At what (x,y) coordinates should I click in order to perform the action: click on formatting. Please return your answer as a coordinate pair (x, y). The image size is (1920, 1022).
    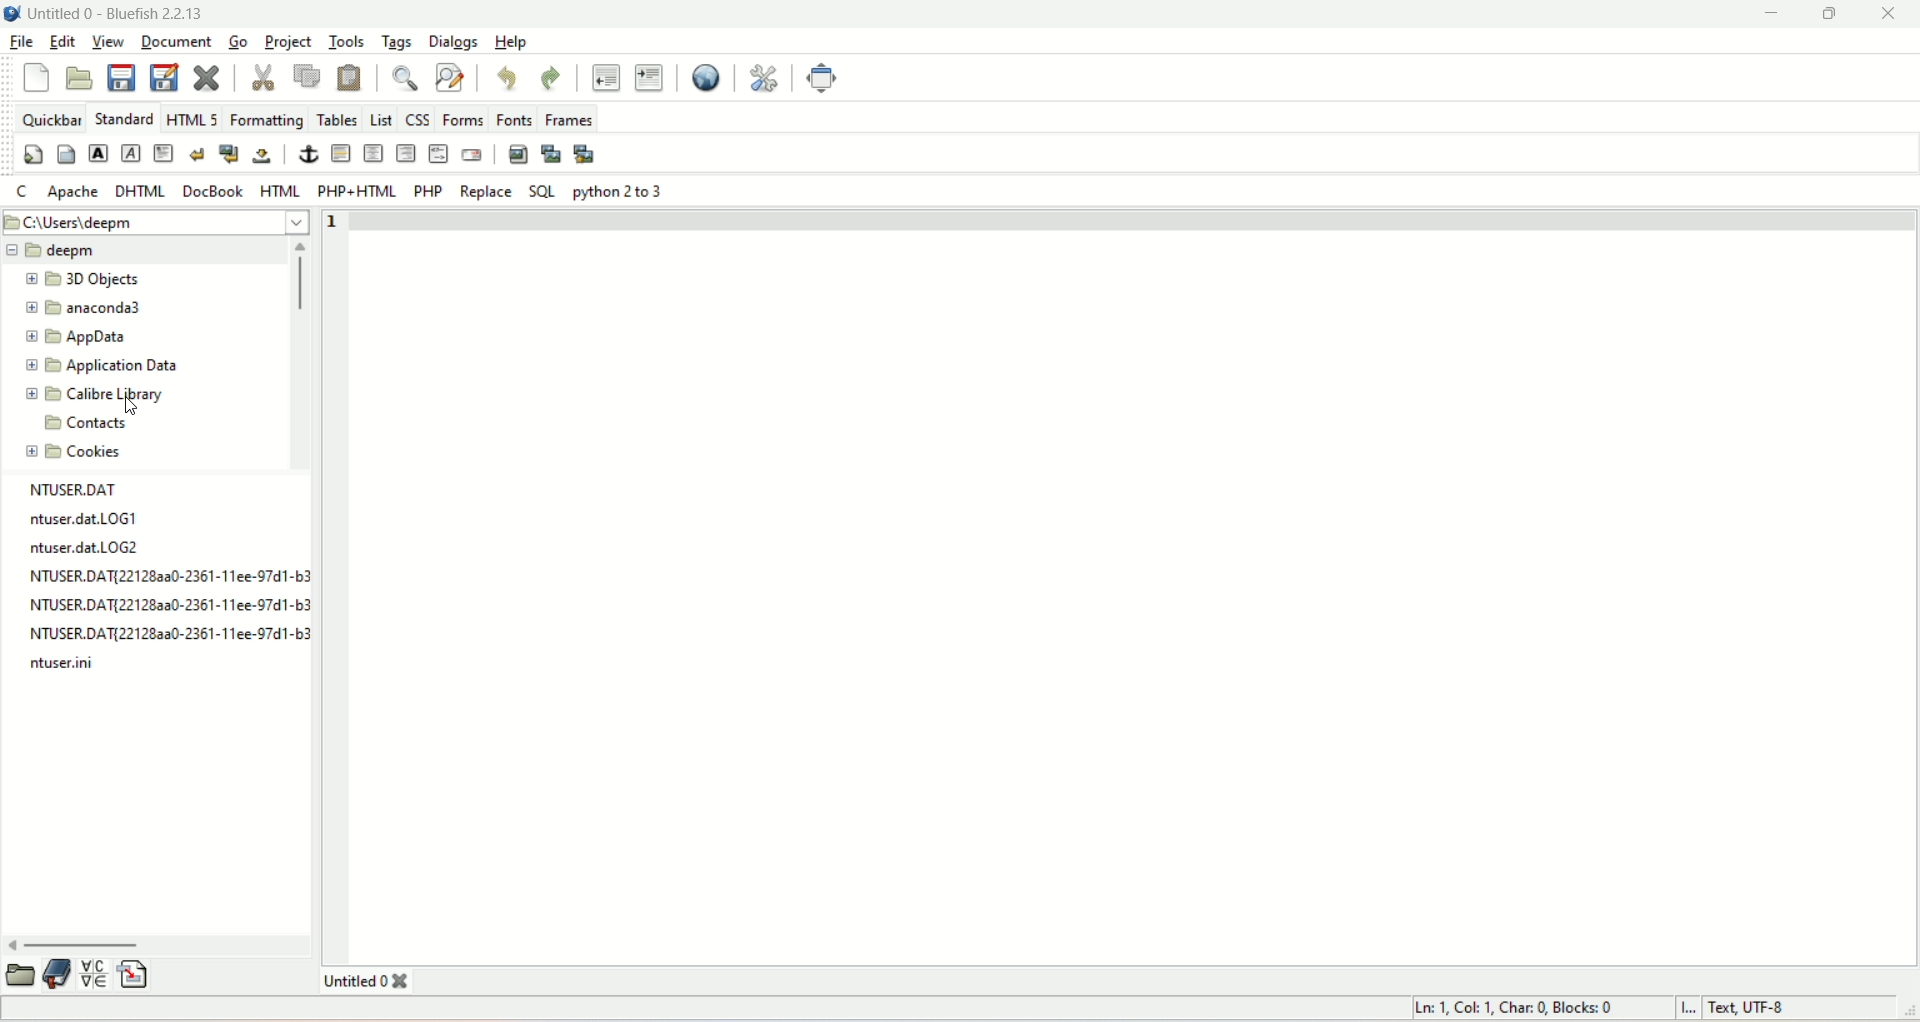
    Looking at the image, I should click on (266, 121).